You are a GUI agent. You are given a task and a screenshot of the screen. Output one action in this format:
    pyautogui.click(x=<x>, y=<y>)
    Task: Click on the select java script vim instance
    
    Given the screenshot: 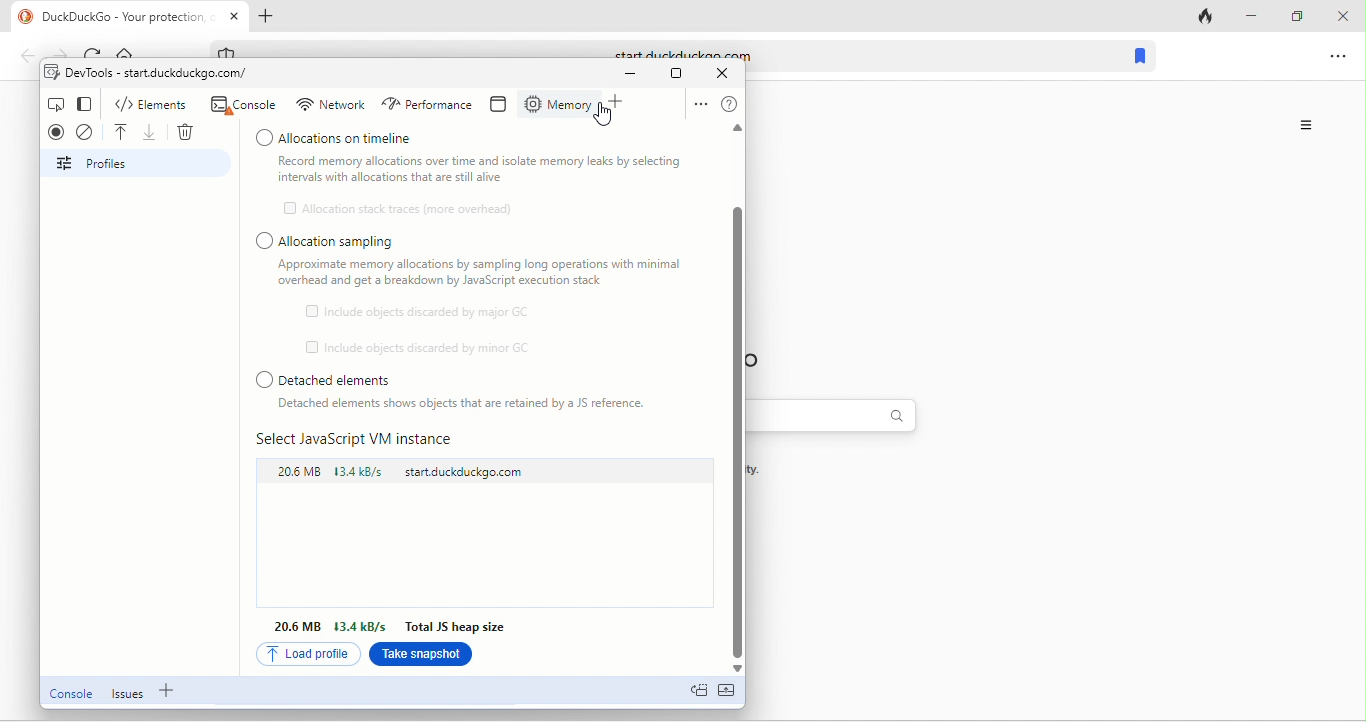 What is the action you would take?
    pyautogui.click(x=367, y=439)
    